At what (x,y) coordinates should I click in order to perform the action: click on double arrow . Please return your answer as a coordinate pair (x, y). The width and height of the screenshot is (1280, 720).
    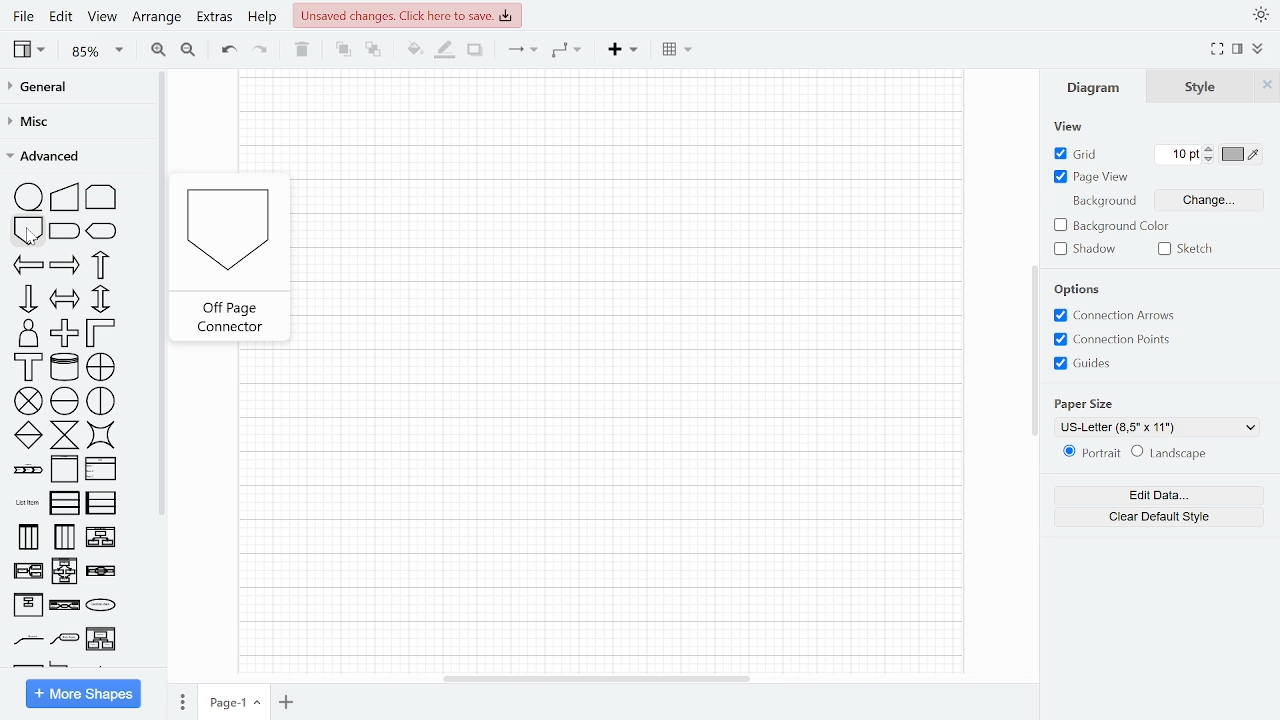
    Looking at the image, I should click on (66, 298).